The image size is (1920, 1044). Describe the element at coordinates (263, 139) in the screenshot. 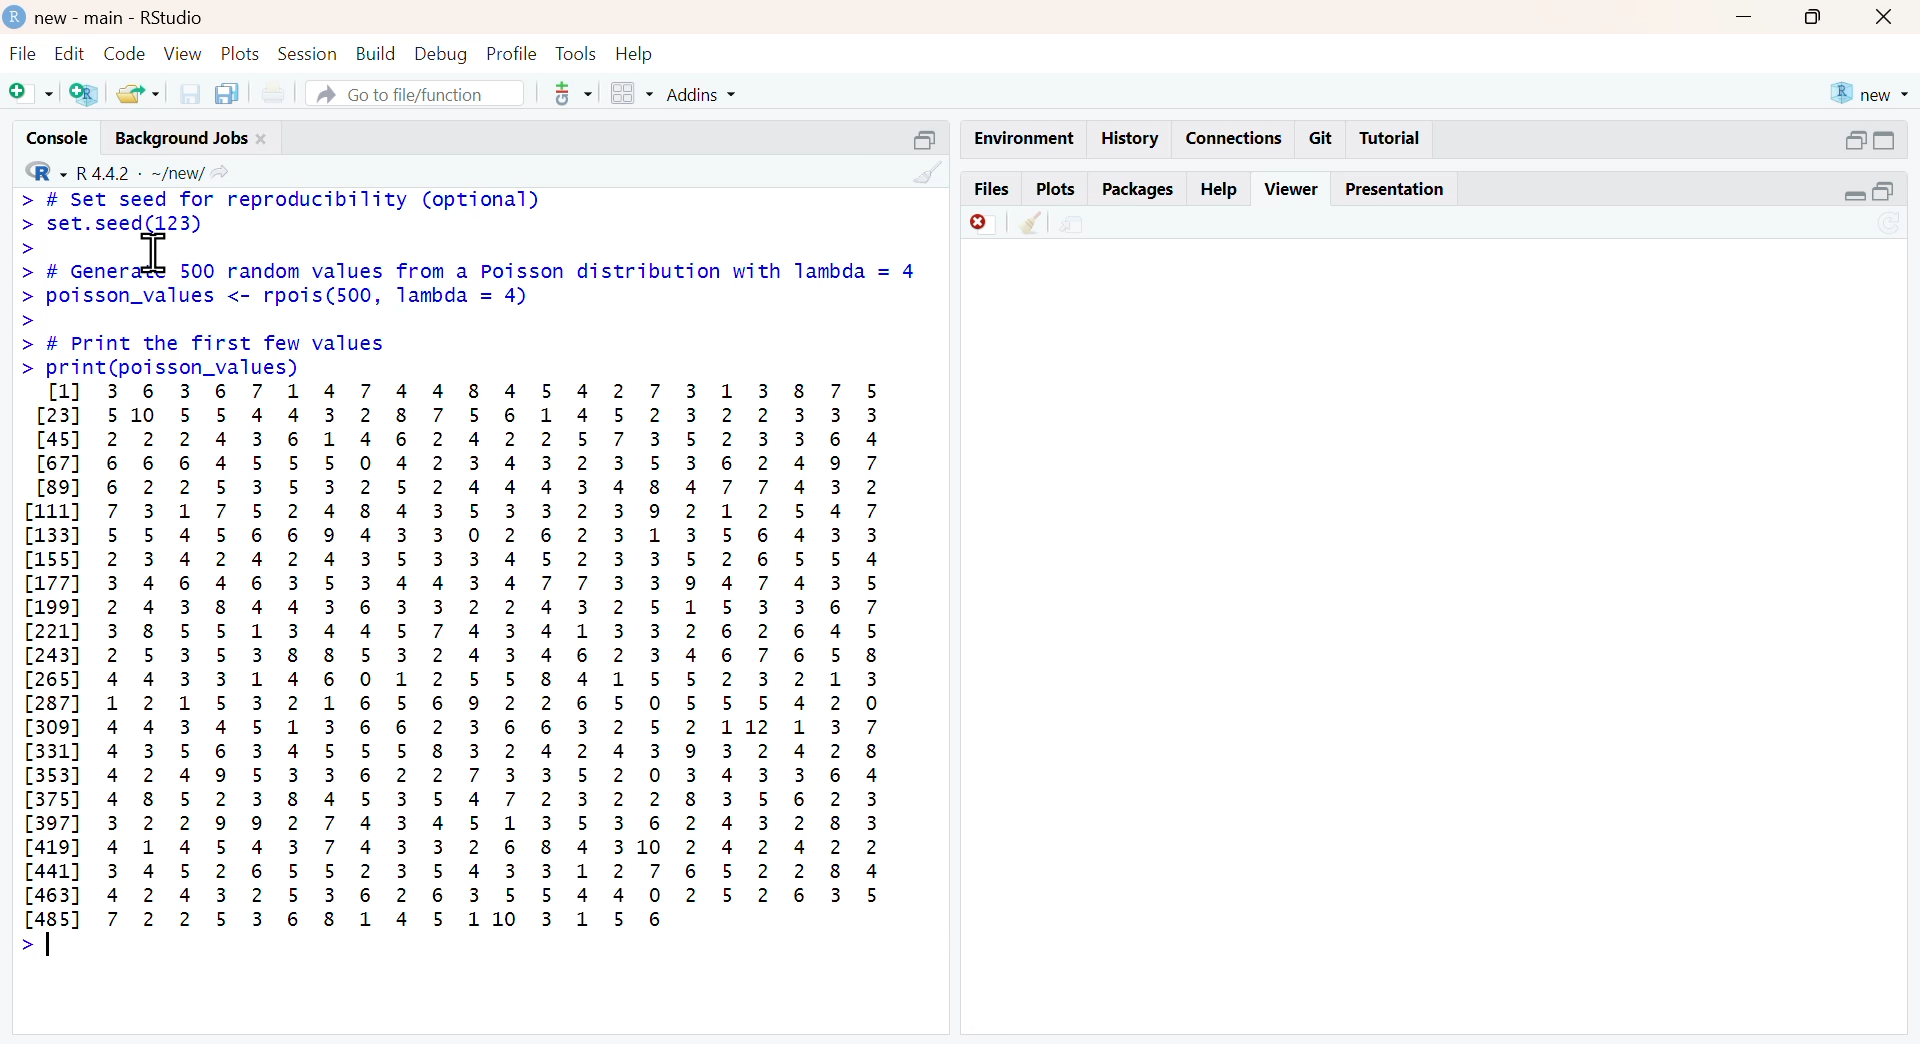

I see `close` at that location.